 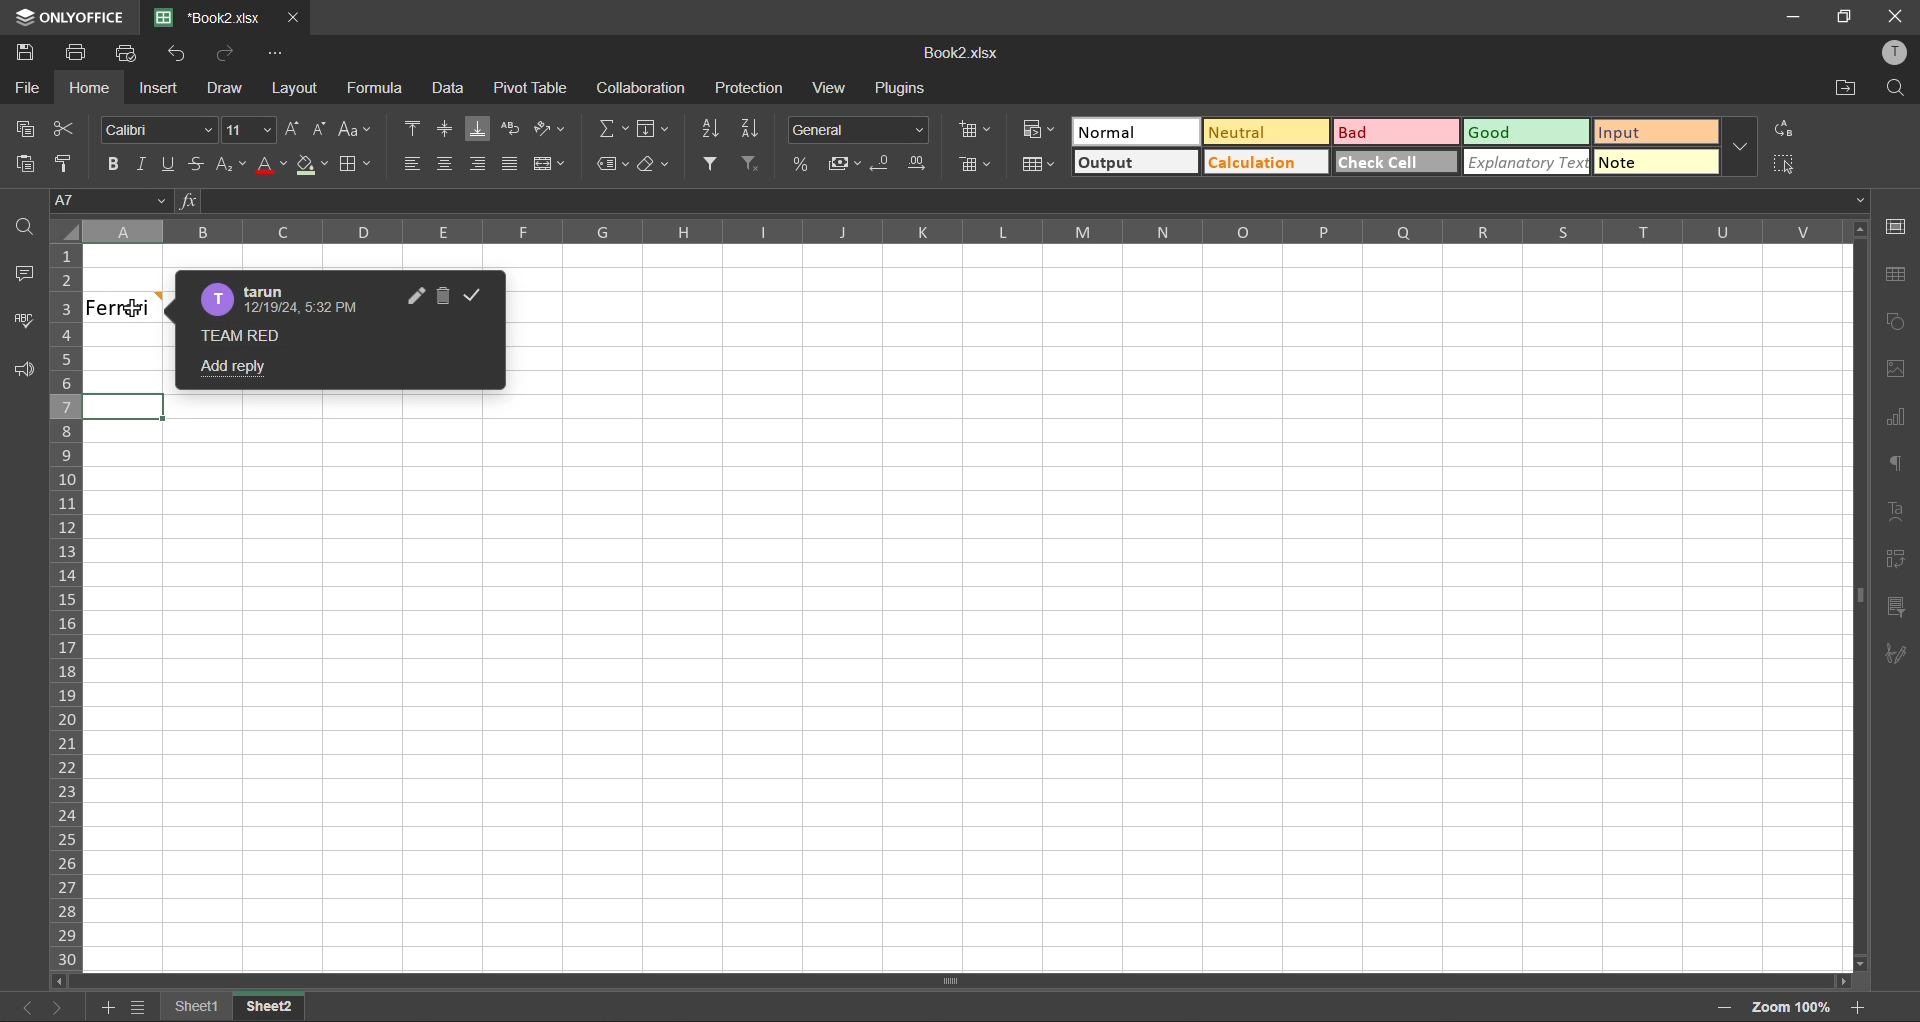 I want to click on font style, so click(x=158, y=131).